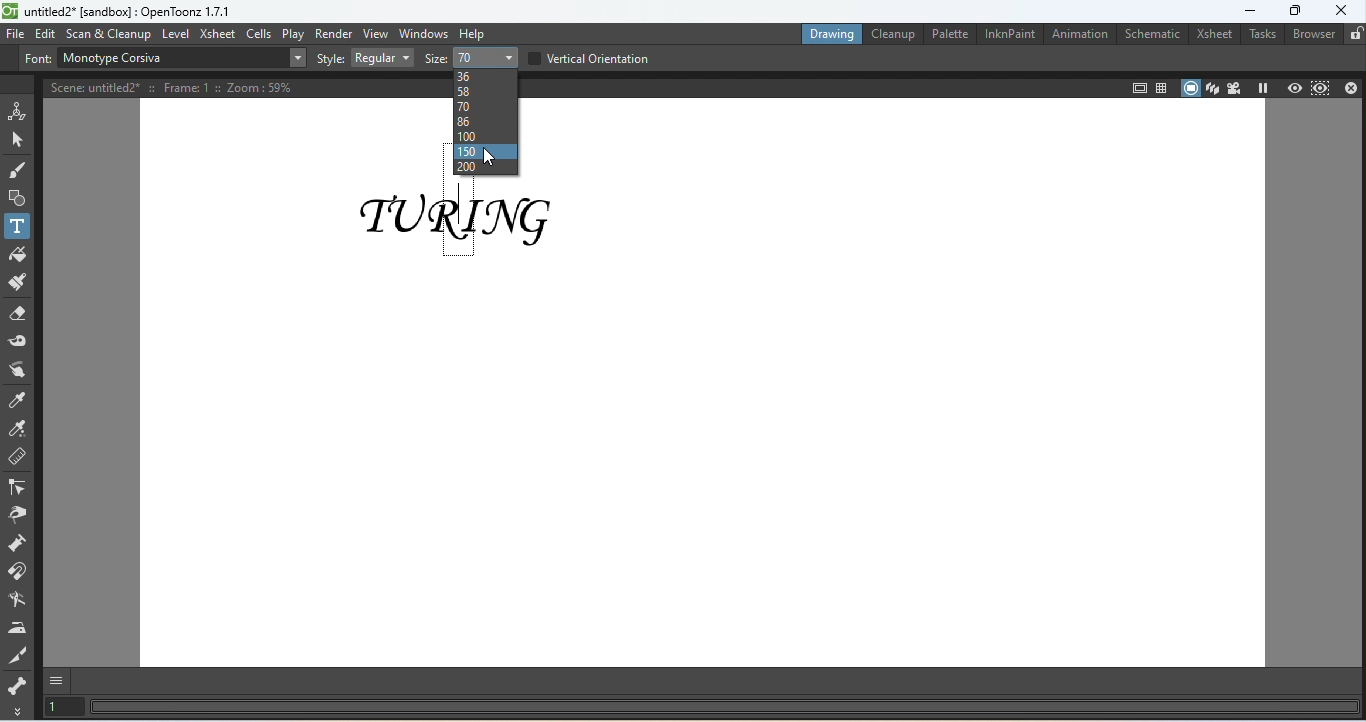 This screenshot has width=1366, height=722. I want to click on Palette, so click(945, 34).